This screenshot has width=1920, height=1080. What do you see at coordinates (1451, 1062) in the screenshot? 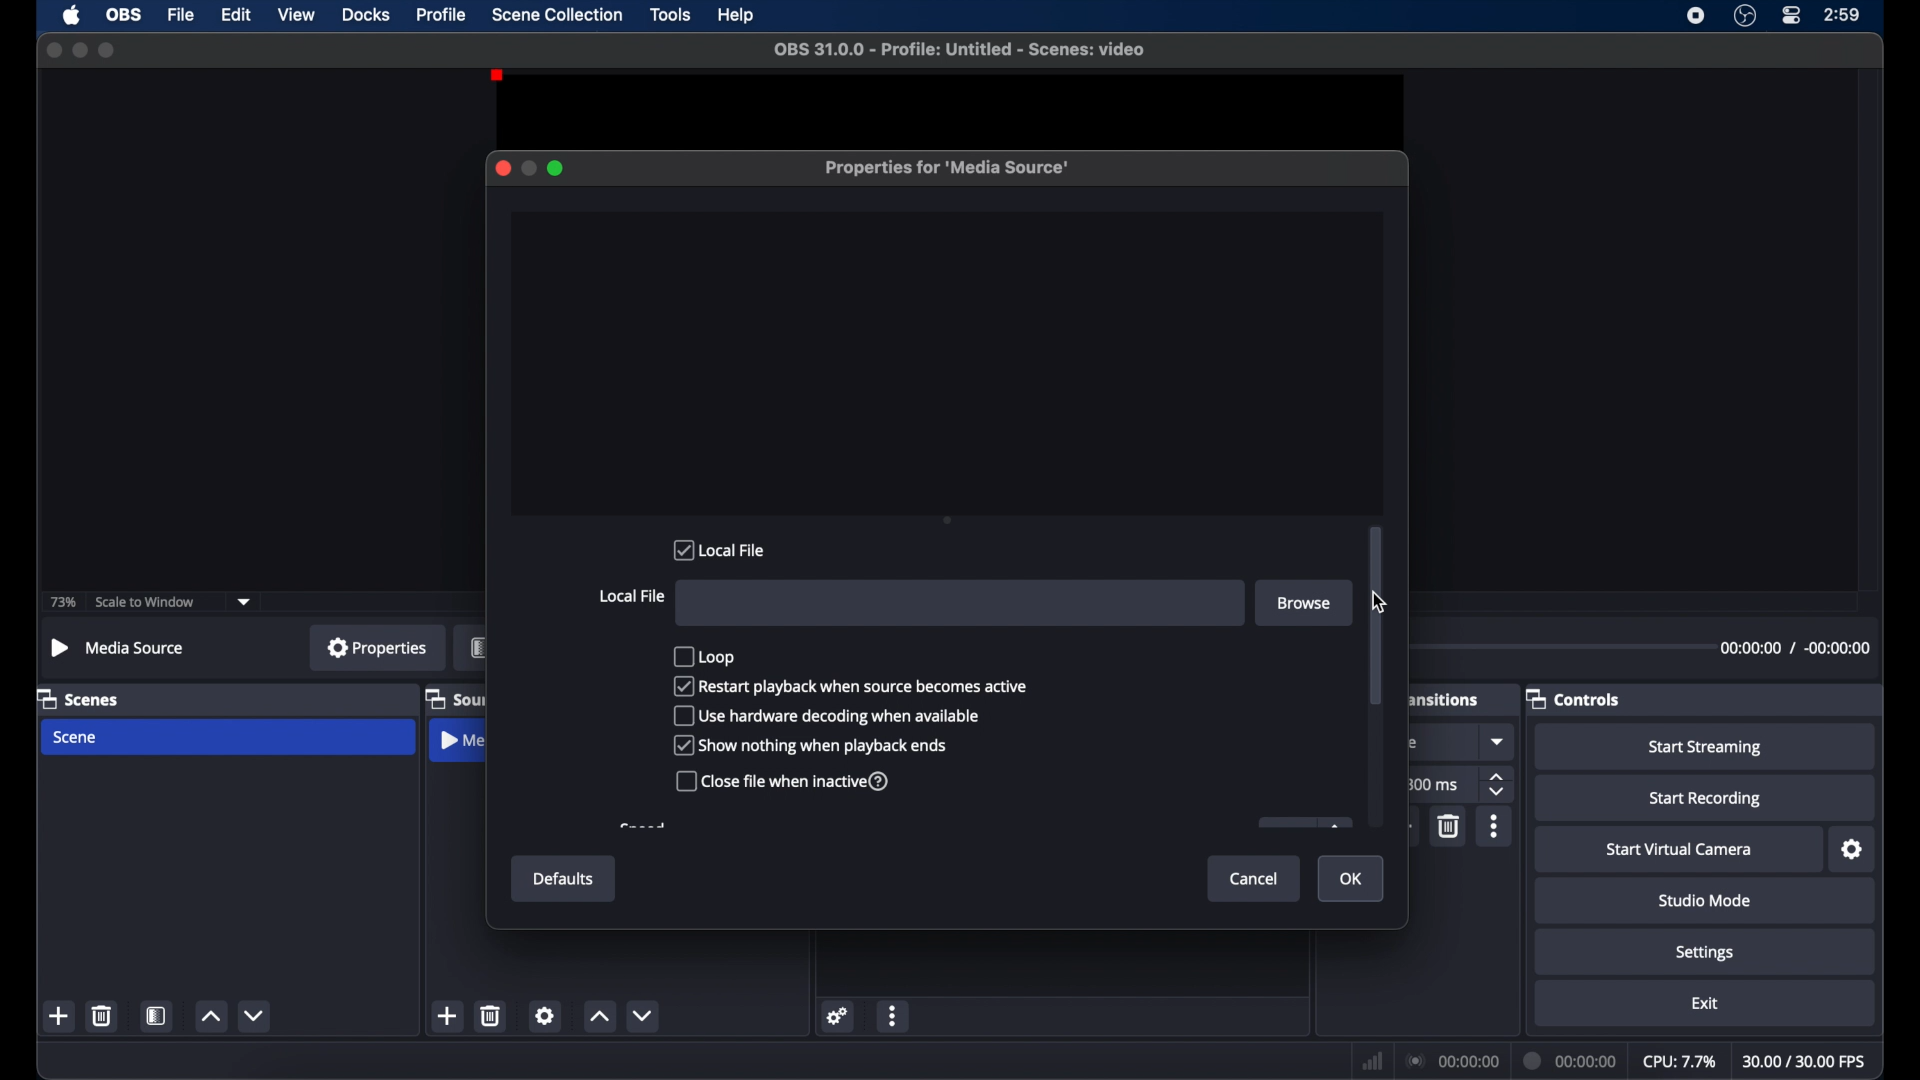
I see `connection` at bounding box center [1451, 1062].